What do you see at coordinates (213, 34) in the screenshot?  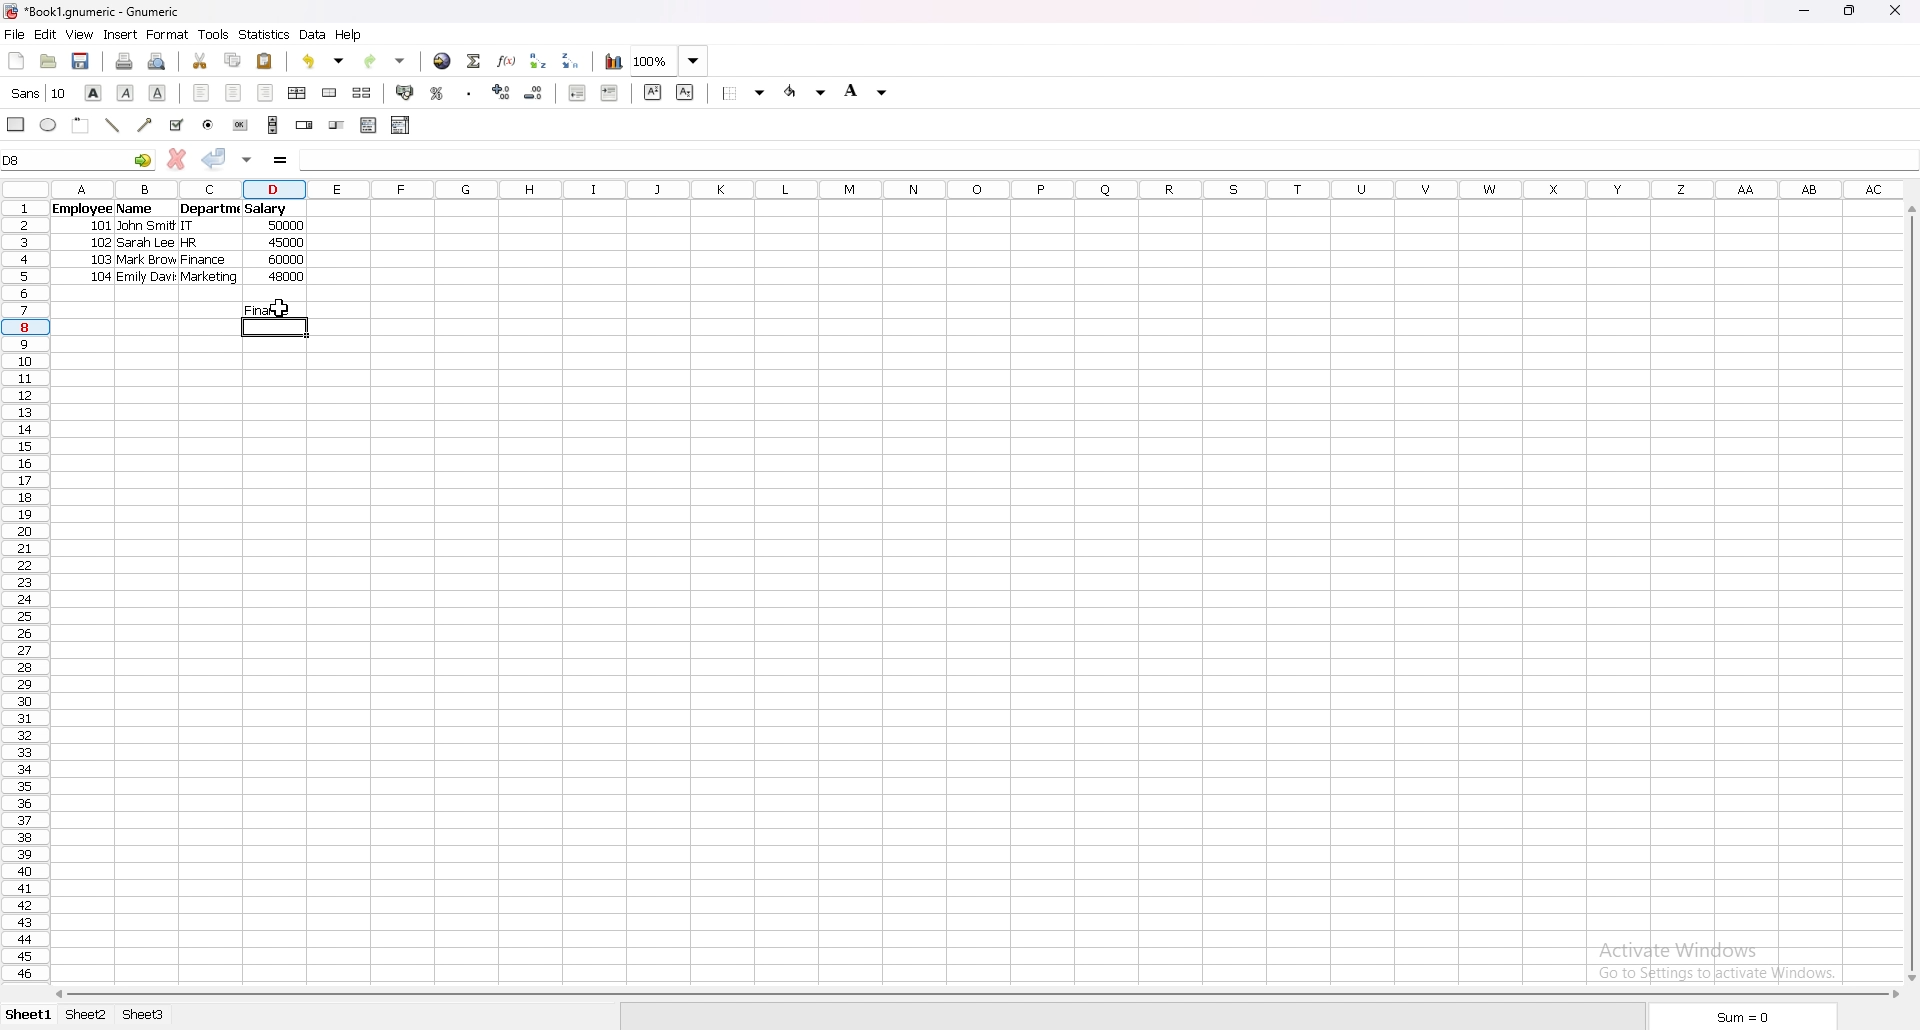 I see `tools` at bounding box center [213, 34].